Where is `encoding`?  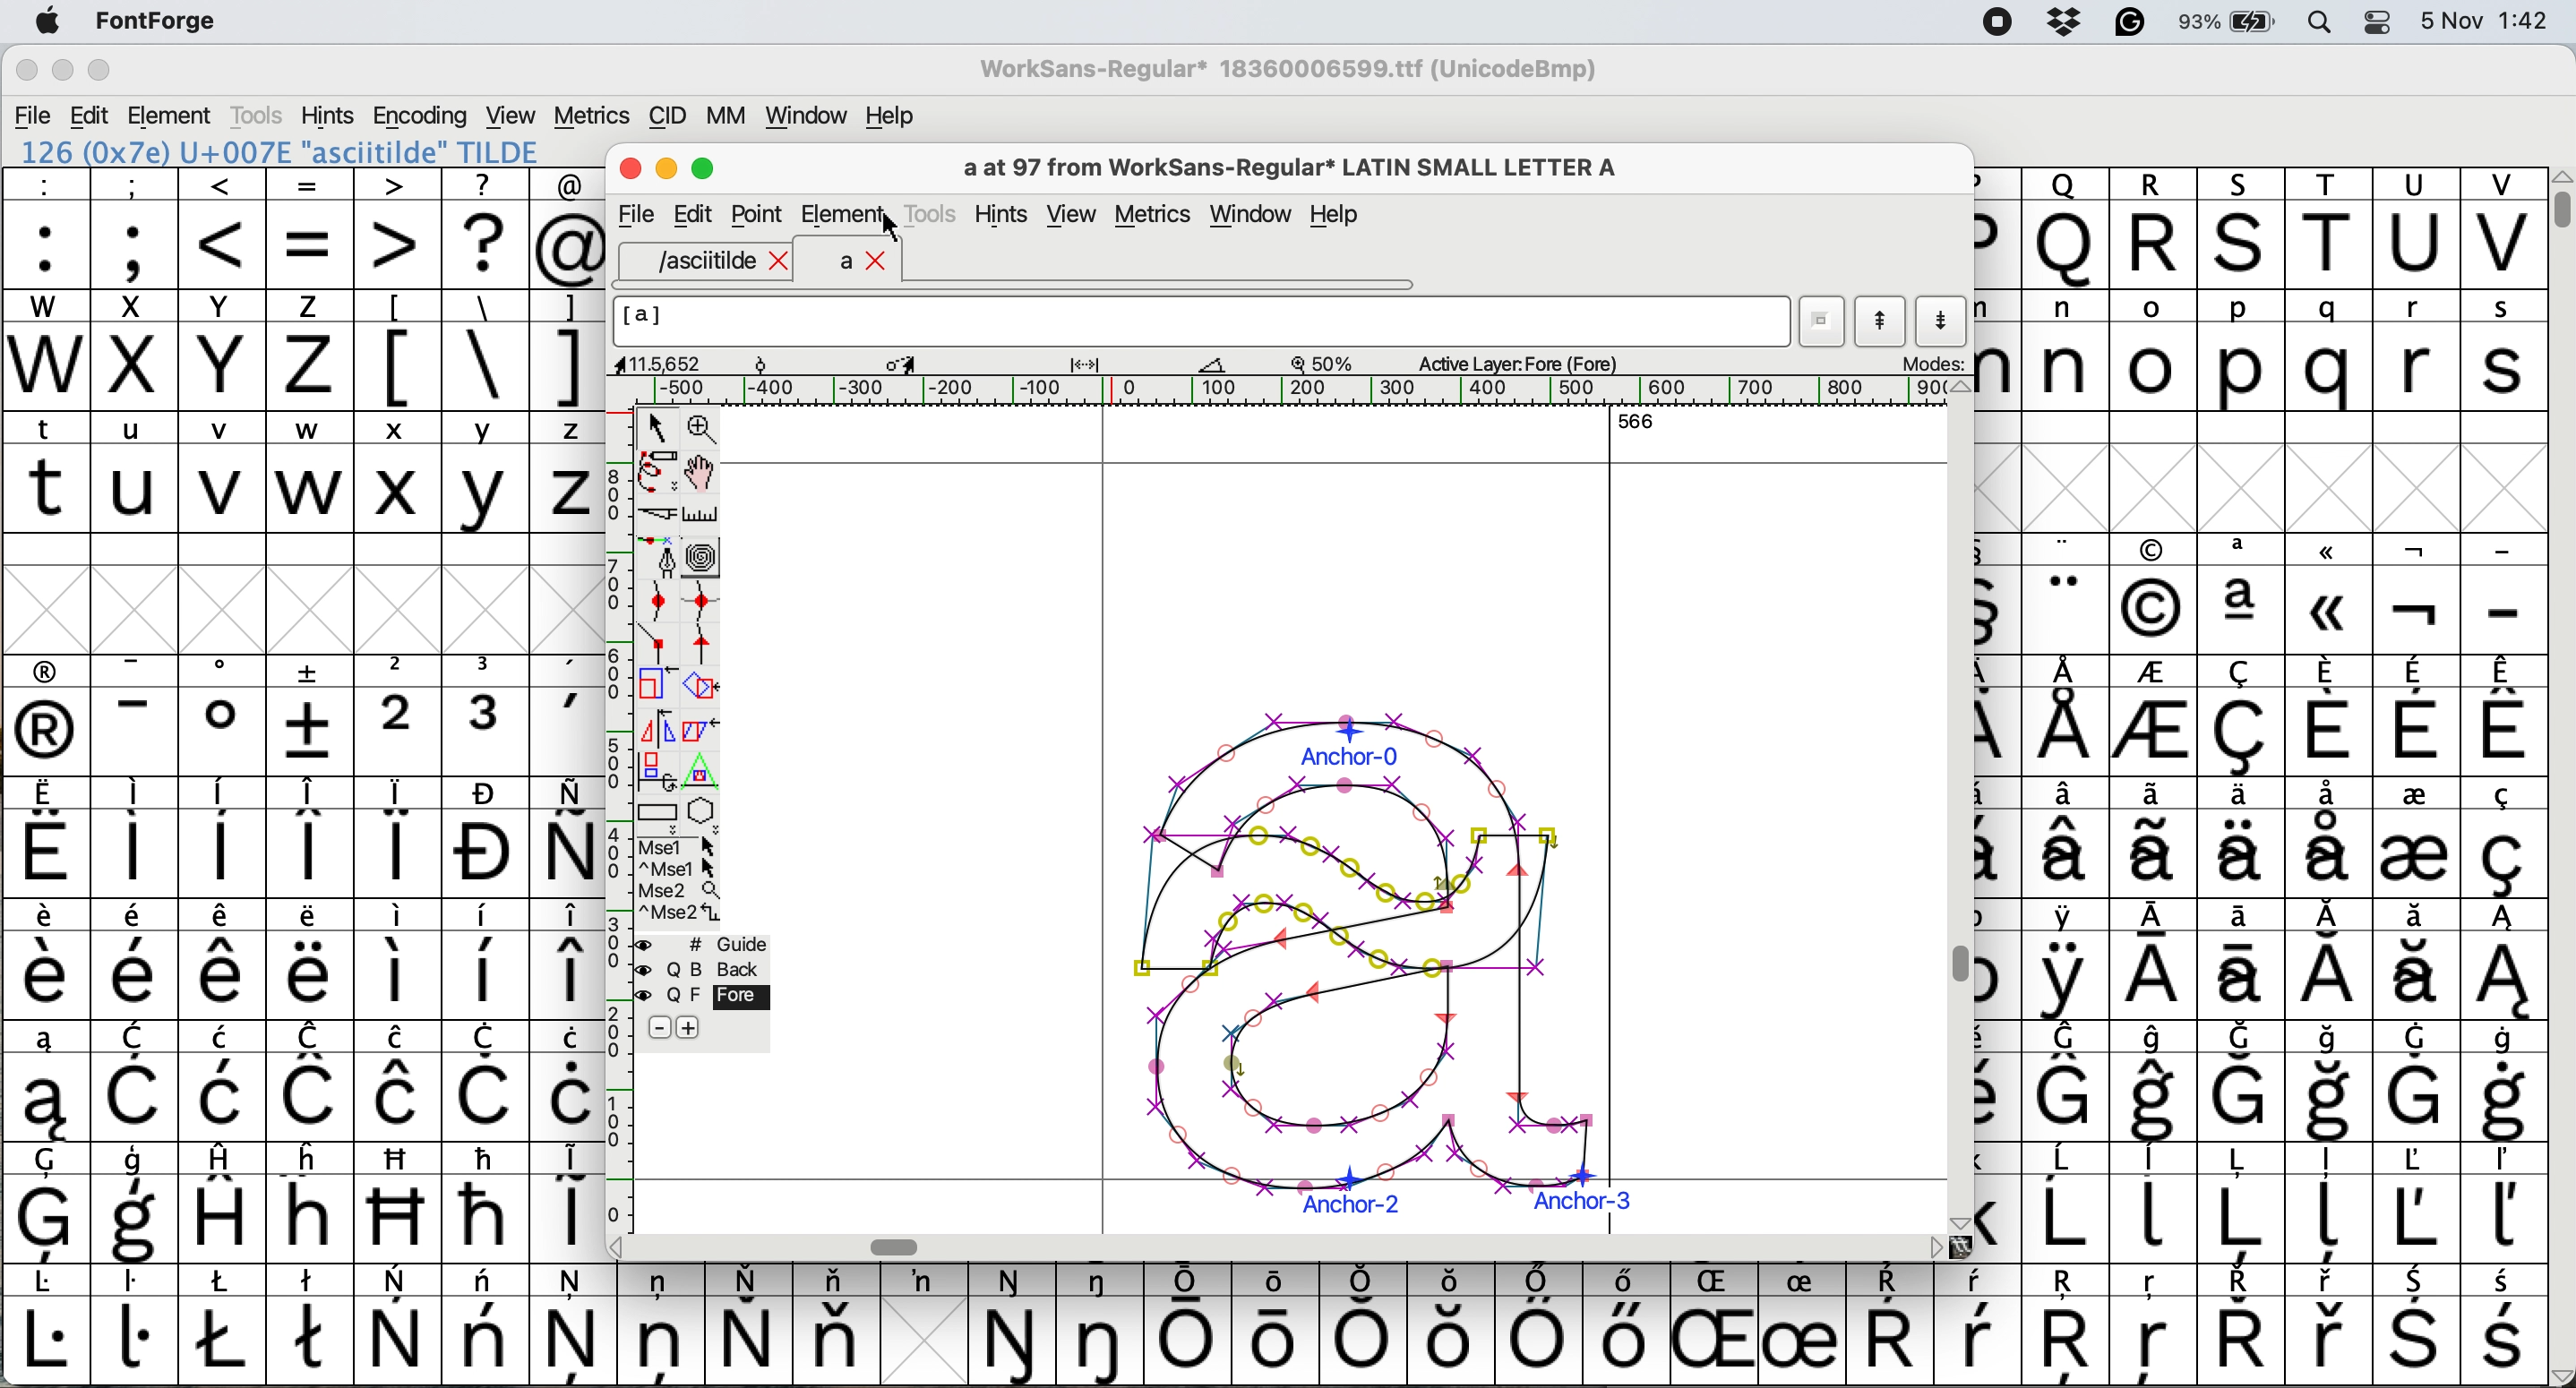
encoding is located at coordinates (422, 116).